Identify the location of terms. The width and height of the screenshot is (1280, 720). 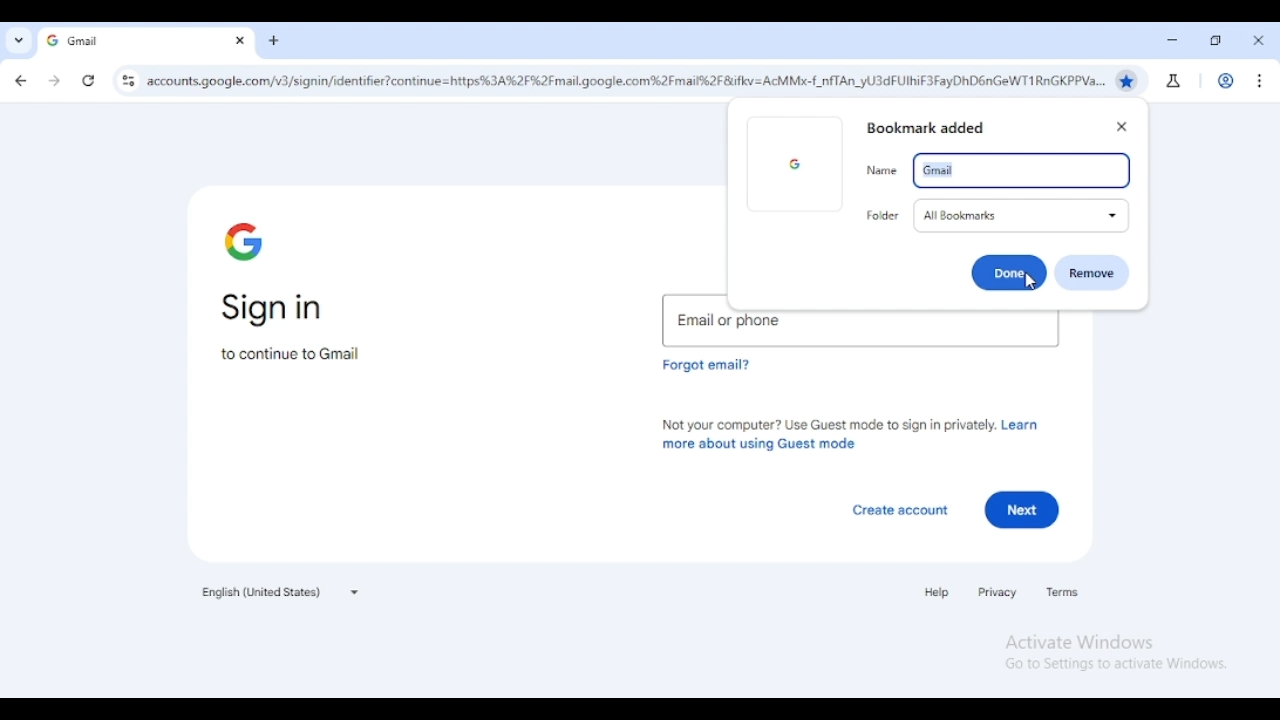
(1062, 592).